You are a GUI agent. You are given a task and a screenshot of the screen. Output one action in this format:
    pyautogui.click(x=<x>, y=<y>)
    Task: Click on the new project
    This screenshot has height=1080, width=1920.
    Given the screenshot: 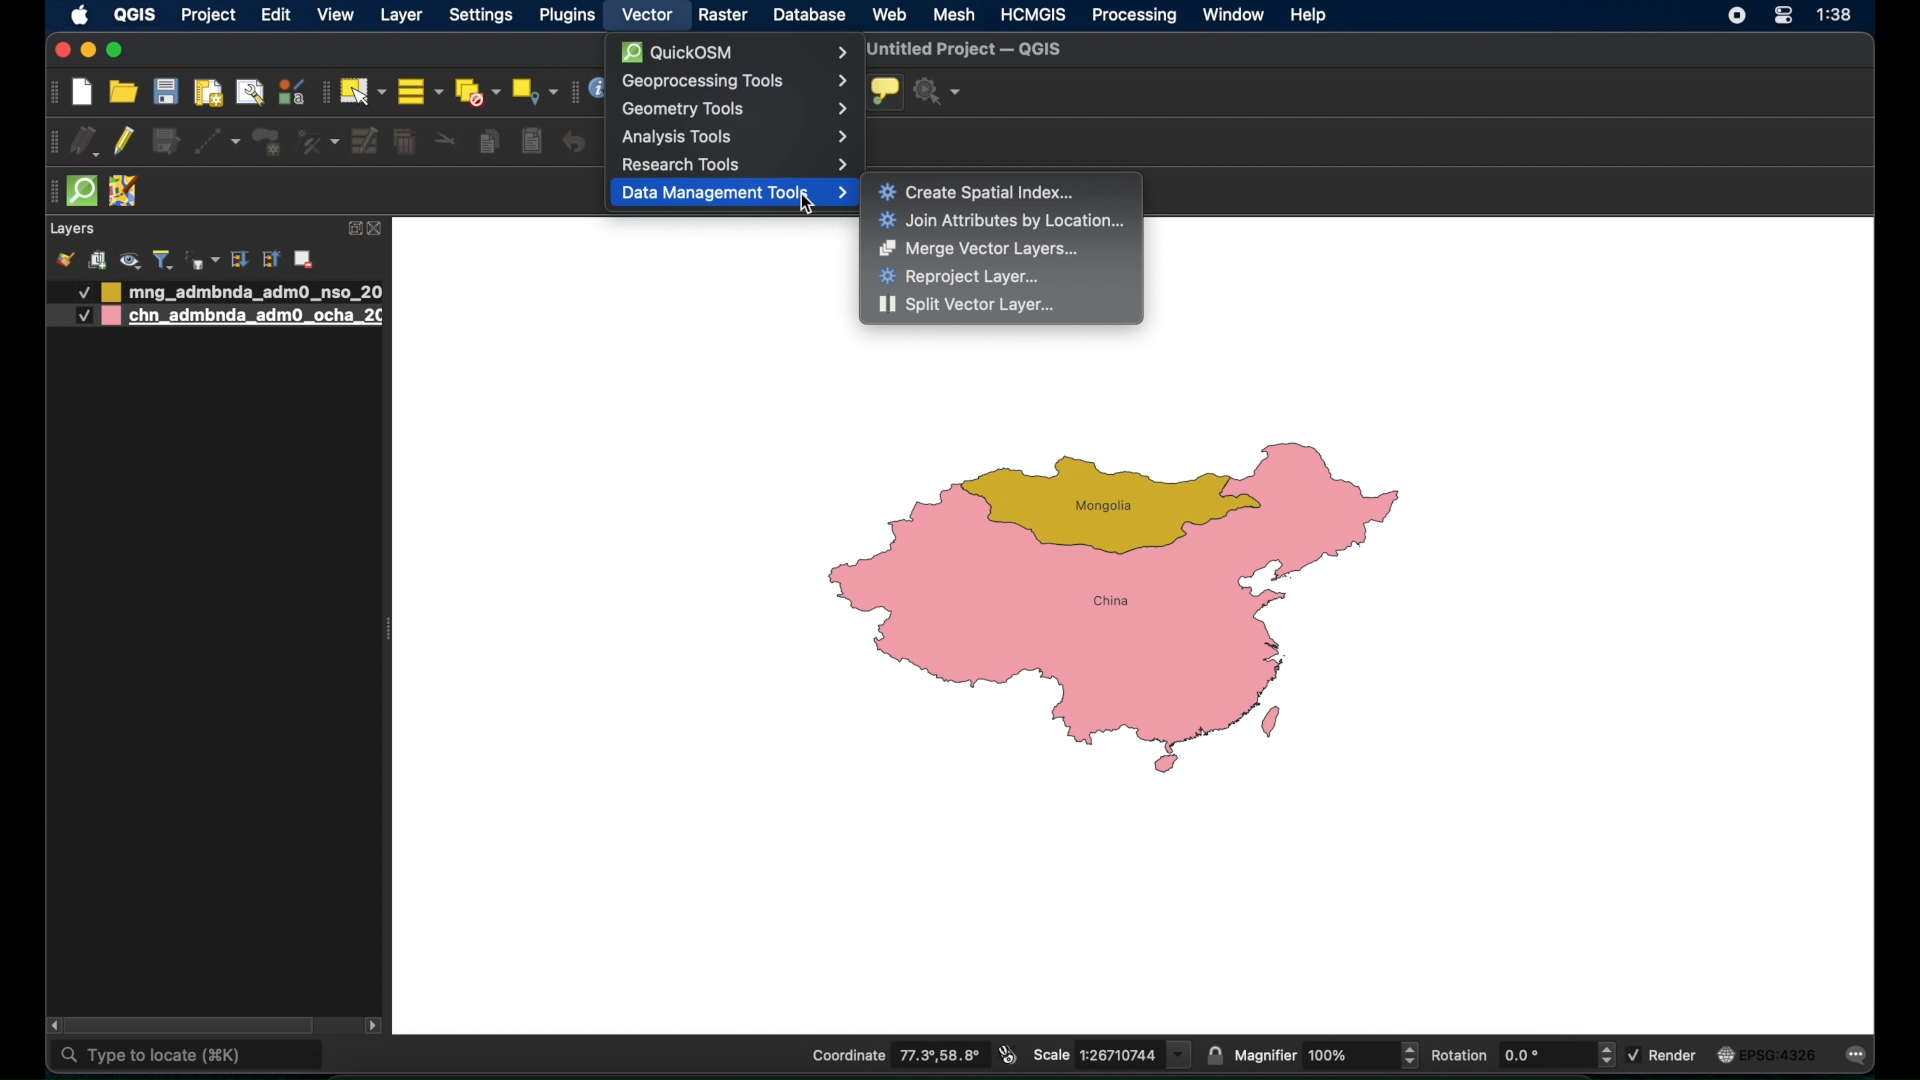 What is the action you would take?
    pyautogui.click(x=83, y=93)
    